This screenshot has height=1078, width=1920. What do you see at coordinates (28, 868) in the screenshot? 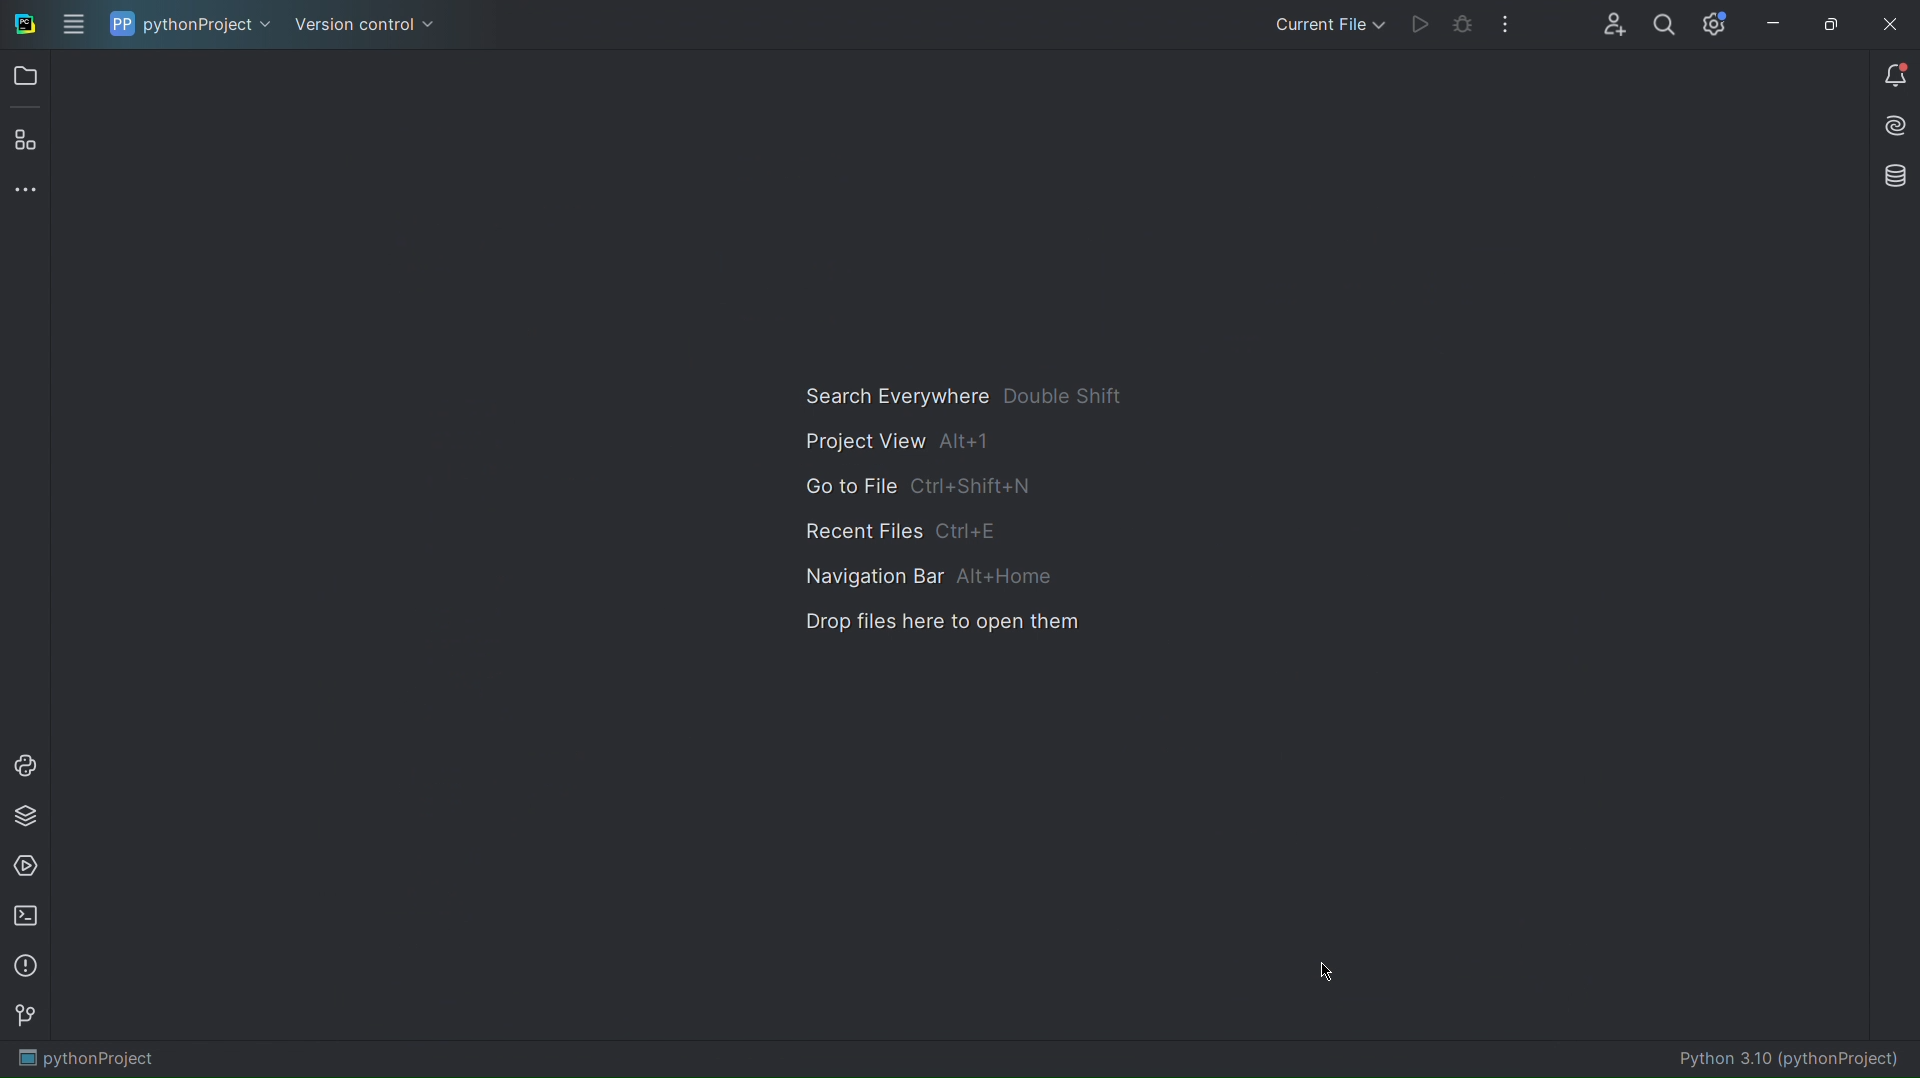
I see `Services` at bounding box center [28, 868].